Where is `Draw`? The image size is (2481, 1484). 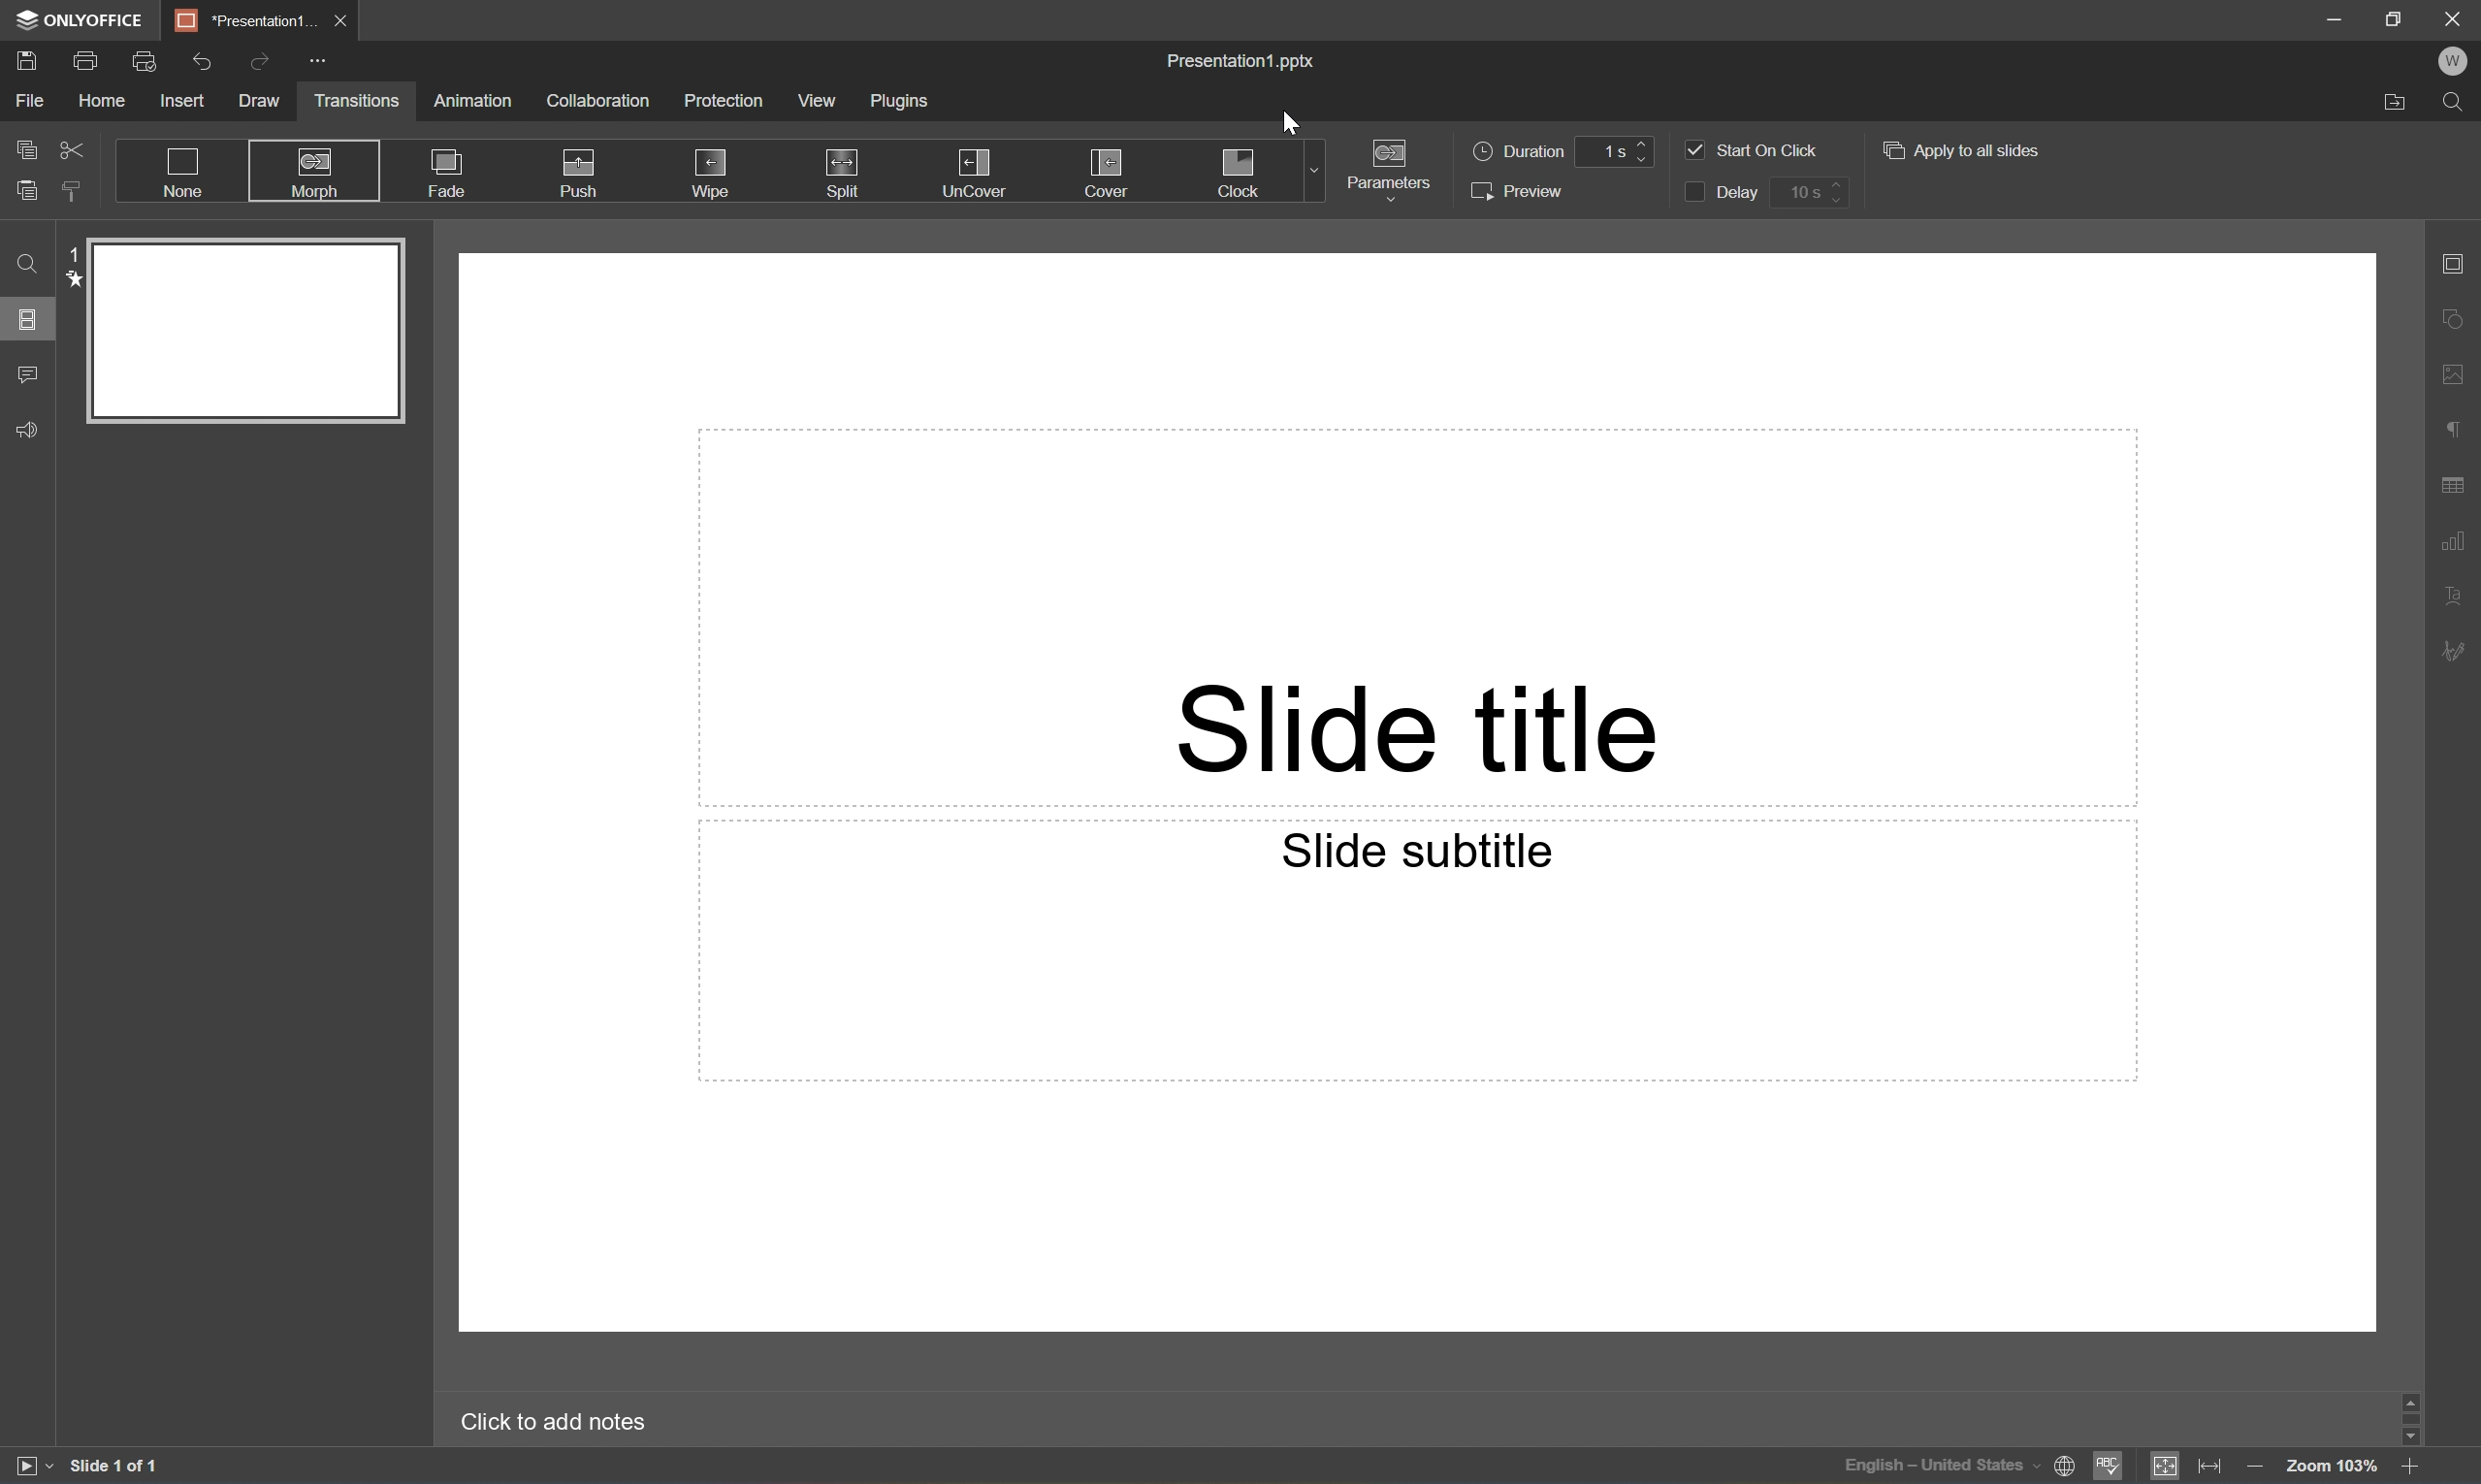 Draw is located at coordinates (262, 101).